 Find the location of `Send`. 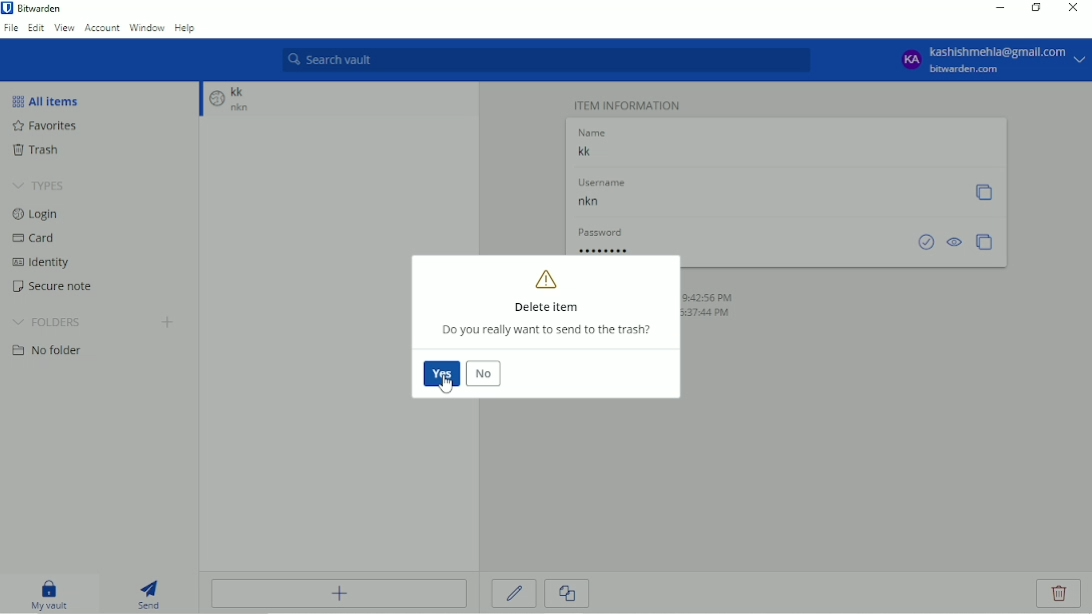

Send is located at coordinates (152, 595).